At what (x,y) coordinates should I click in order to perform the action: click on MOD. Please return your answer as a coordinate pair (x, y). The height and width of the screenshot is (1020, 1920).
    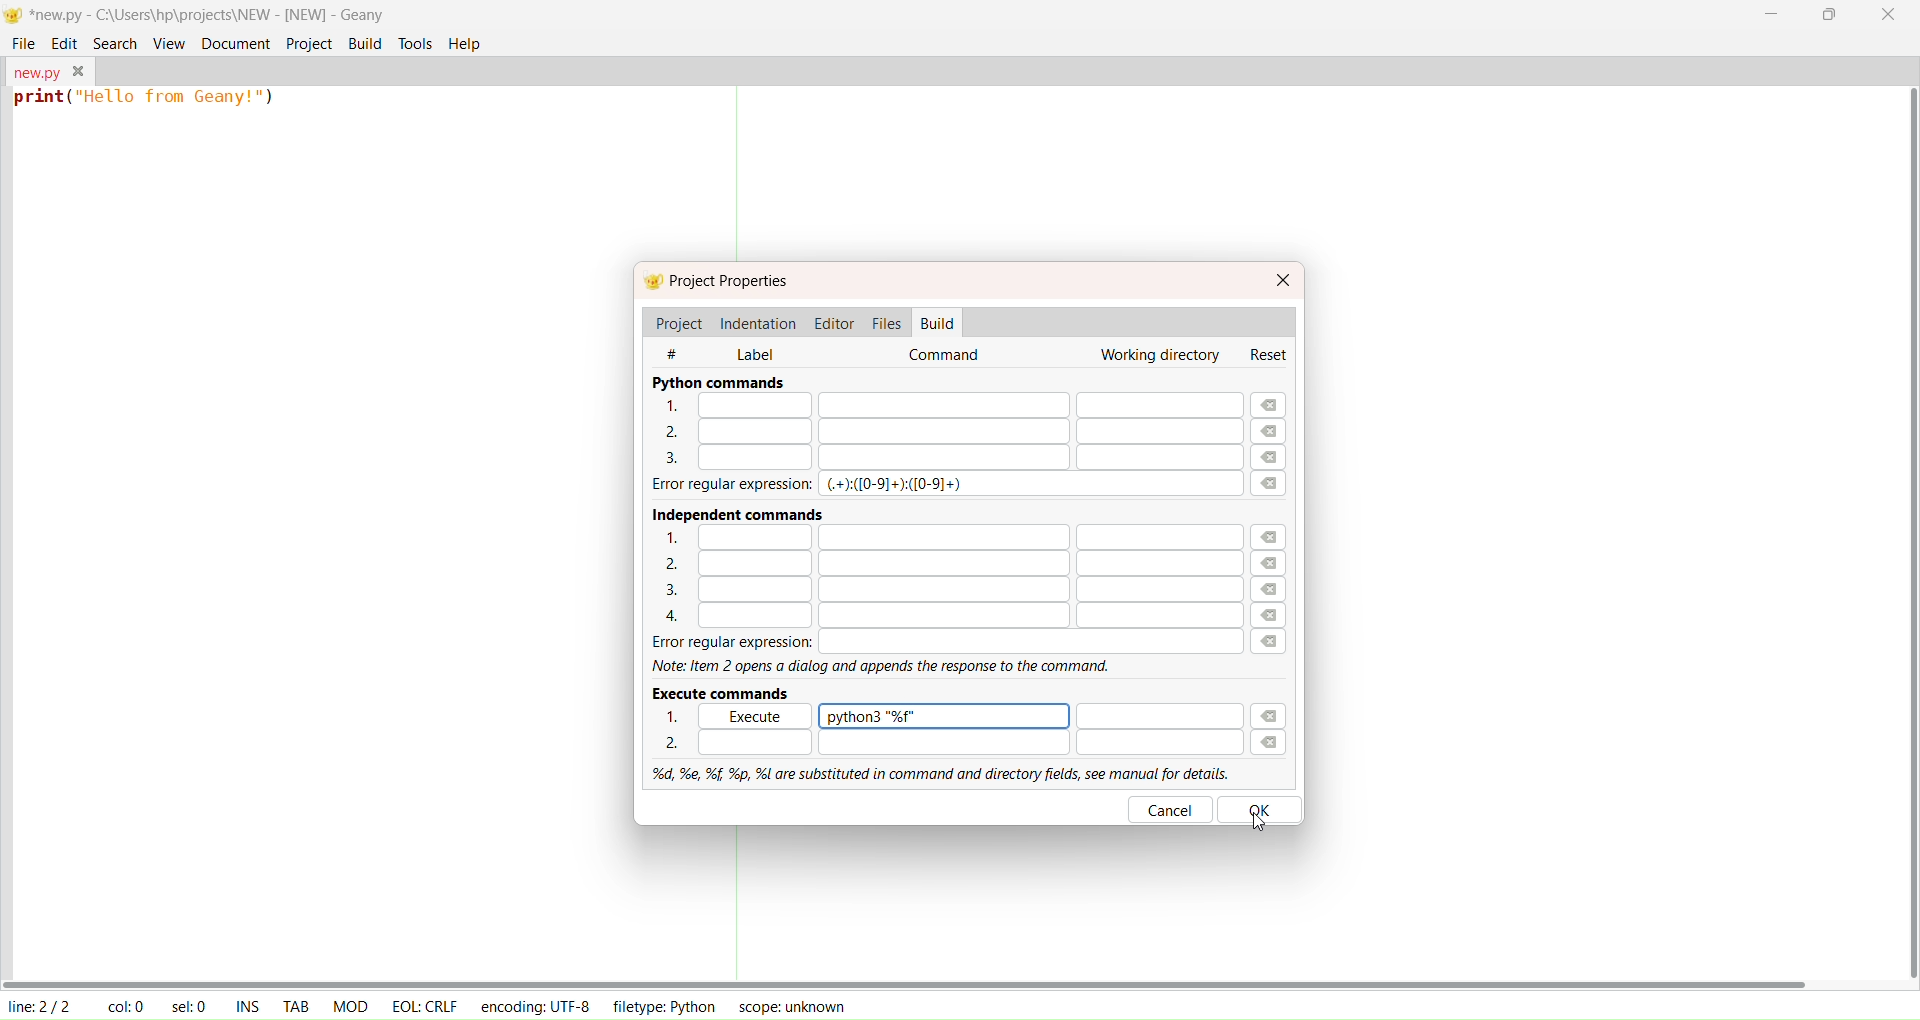
    Looking at the image, I should click on (350, 1004).